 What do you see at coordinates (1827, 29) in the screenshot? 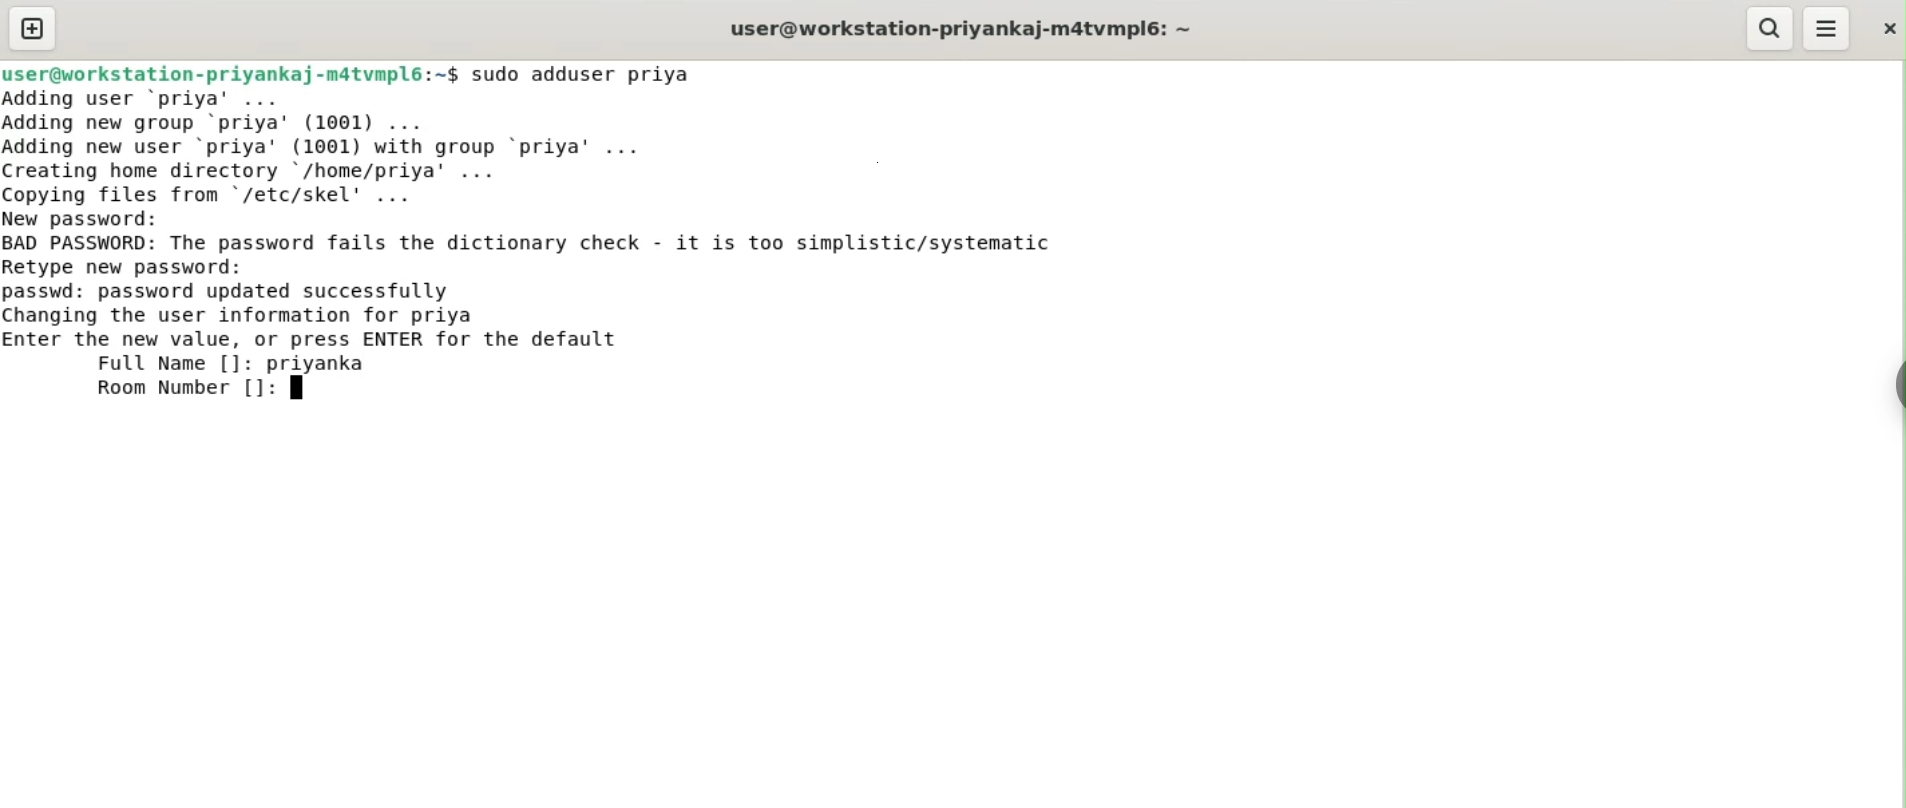
I see `menu` at bounding box center [1827, 29].